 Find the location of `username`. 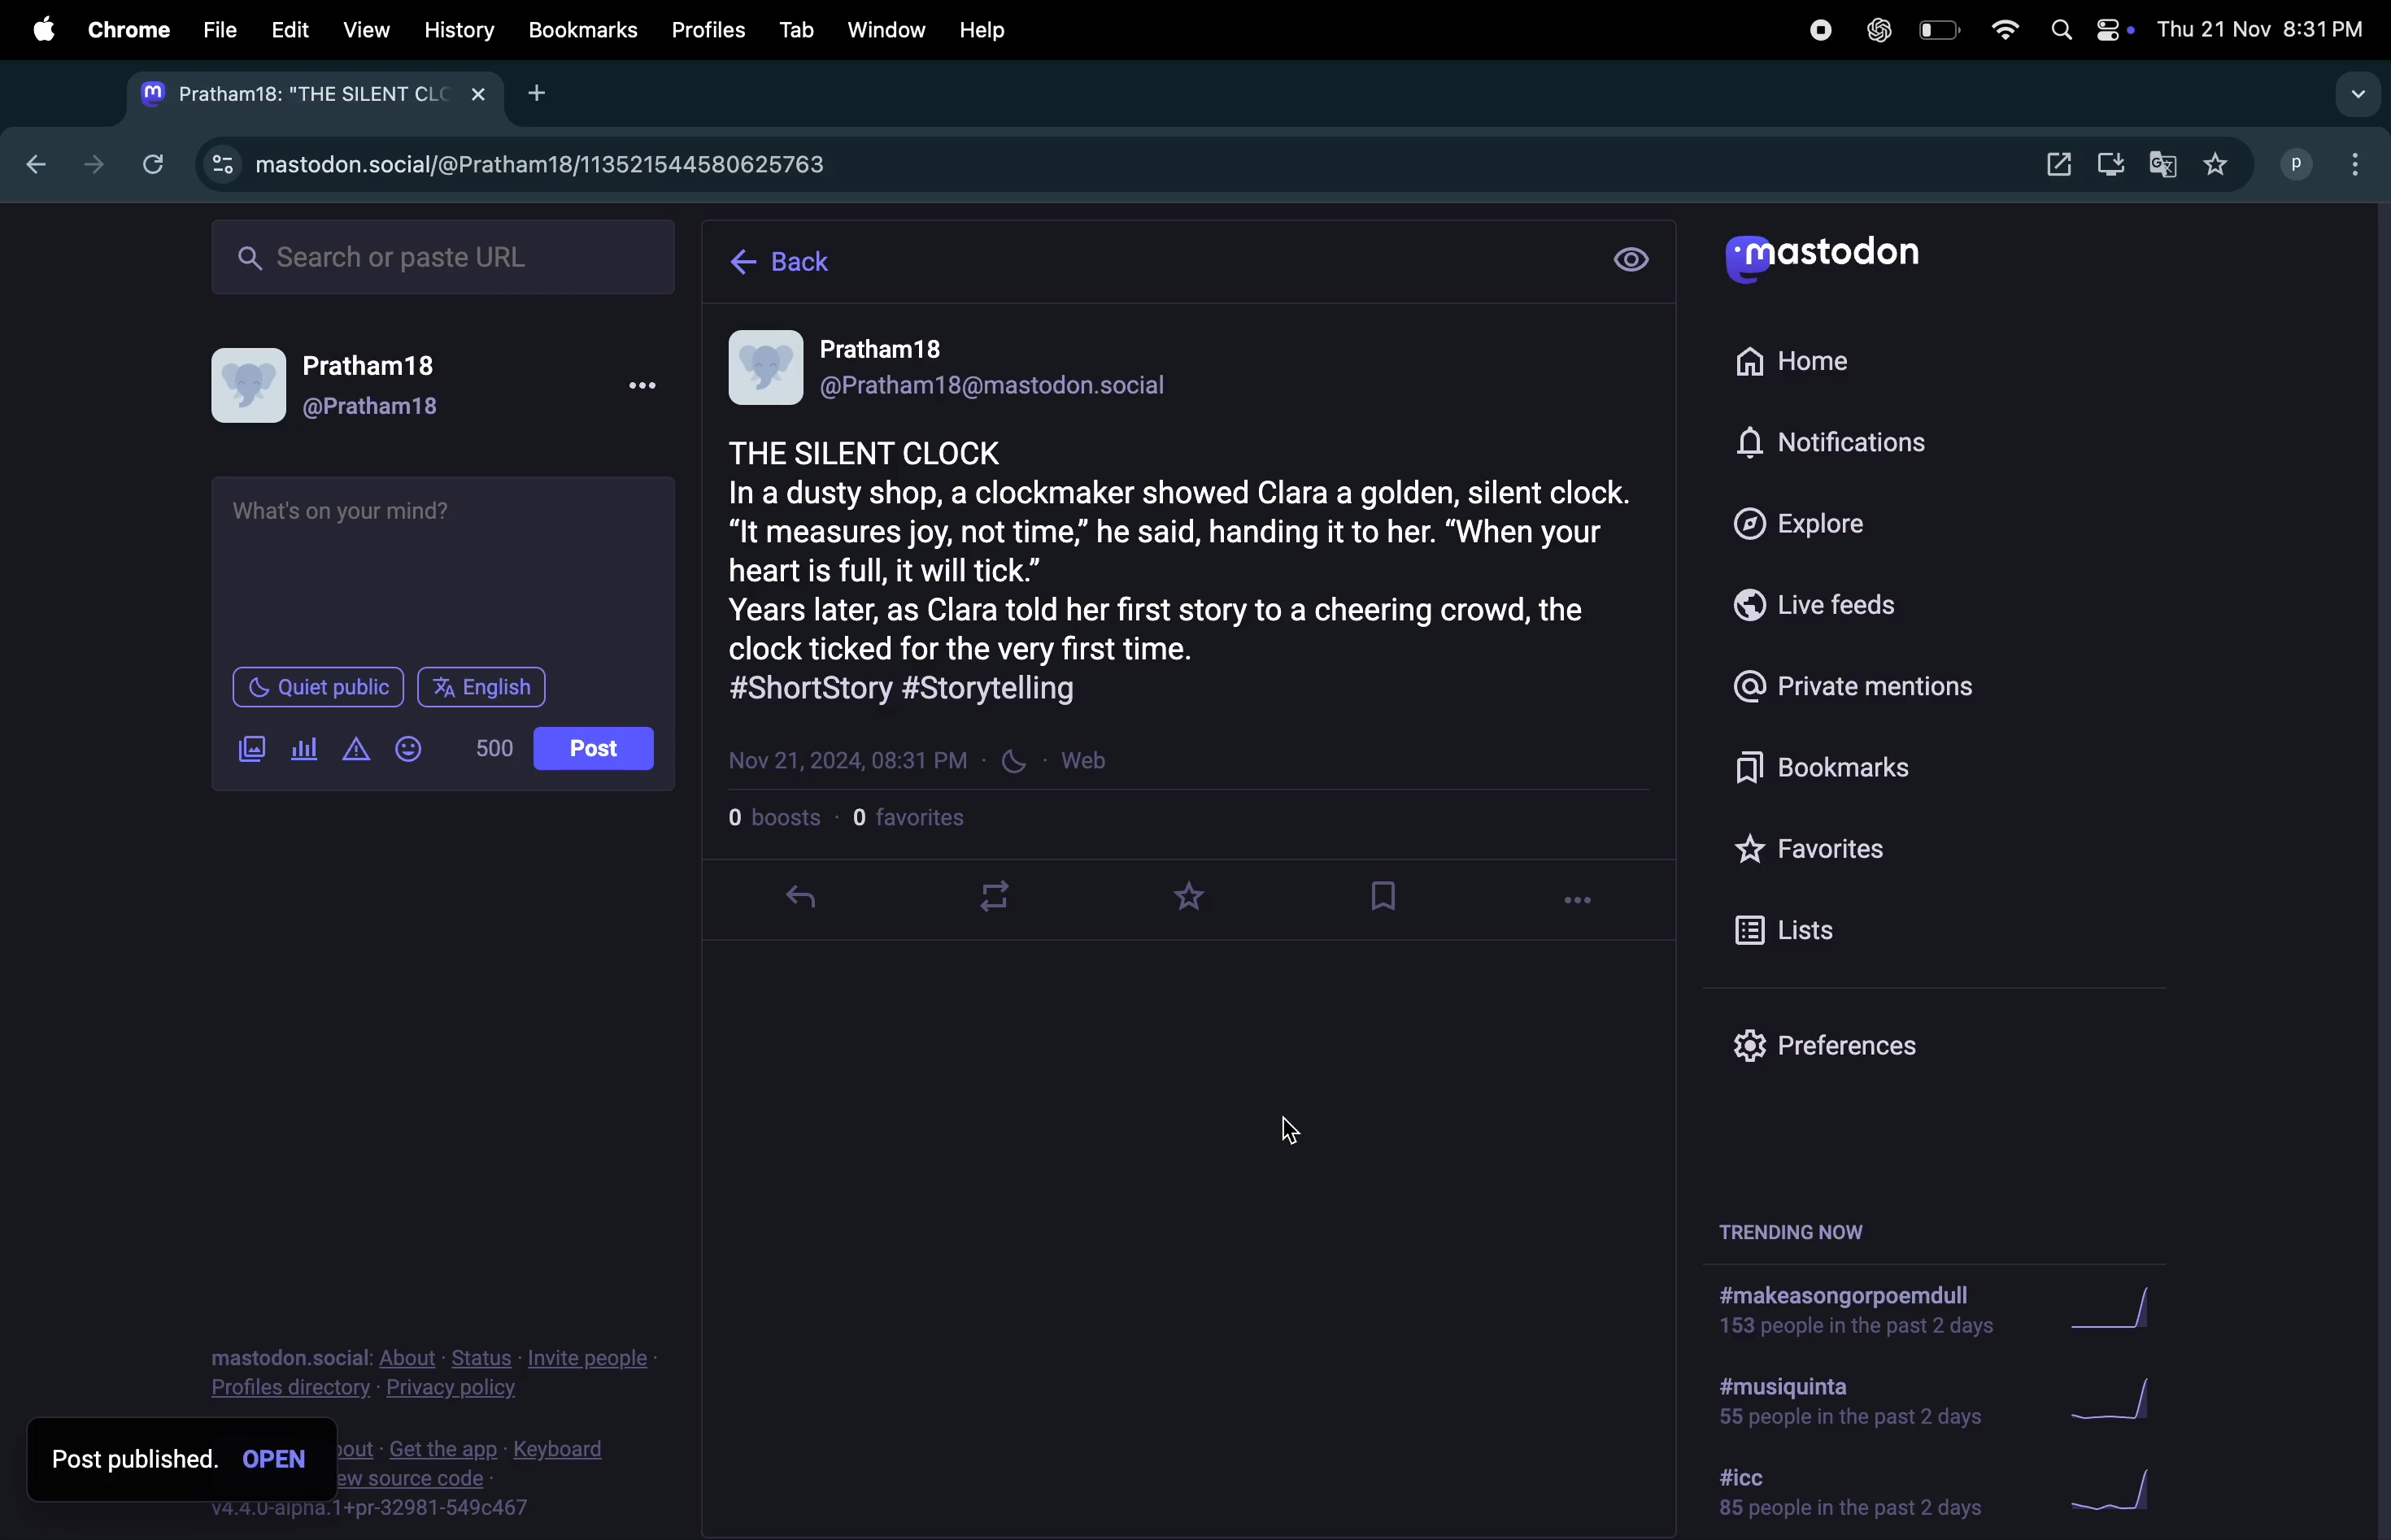

username is located at coordinates (2299, 165).